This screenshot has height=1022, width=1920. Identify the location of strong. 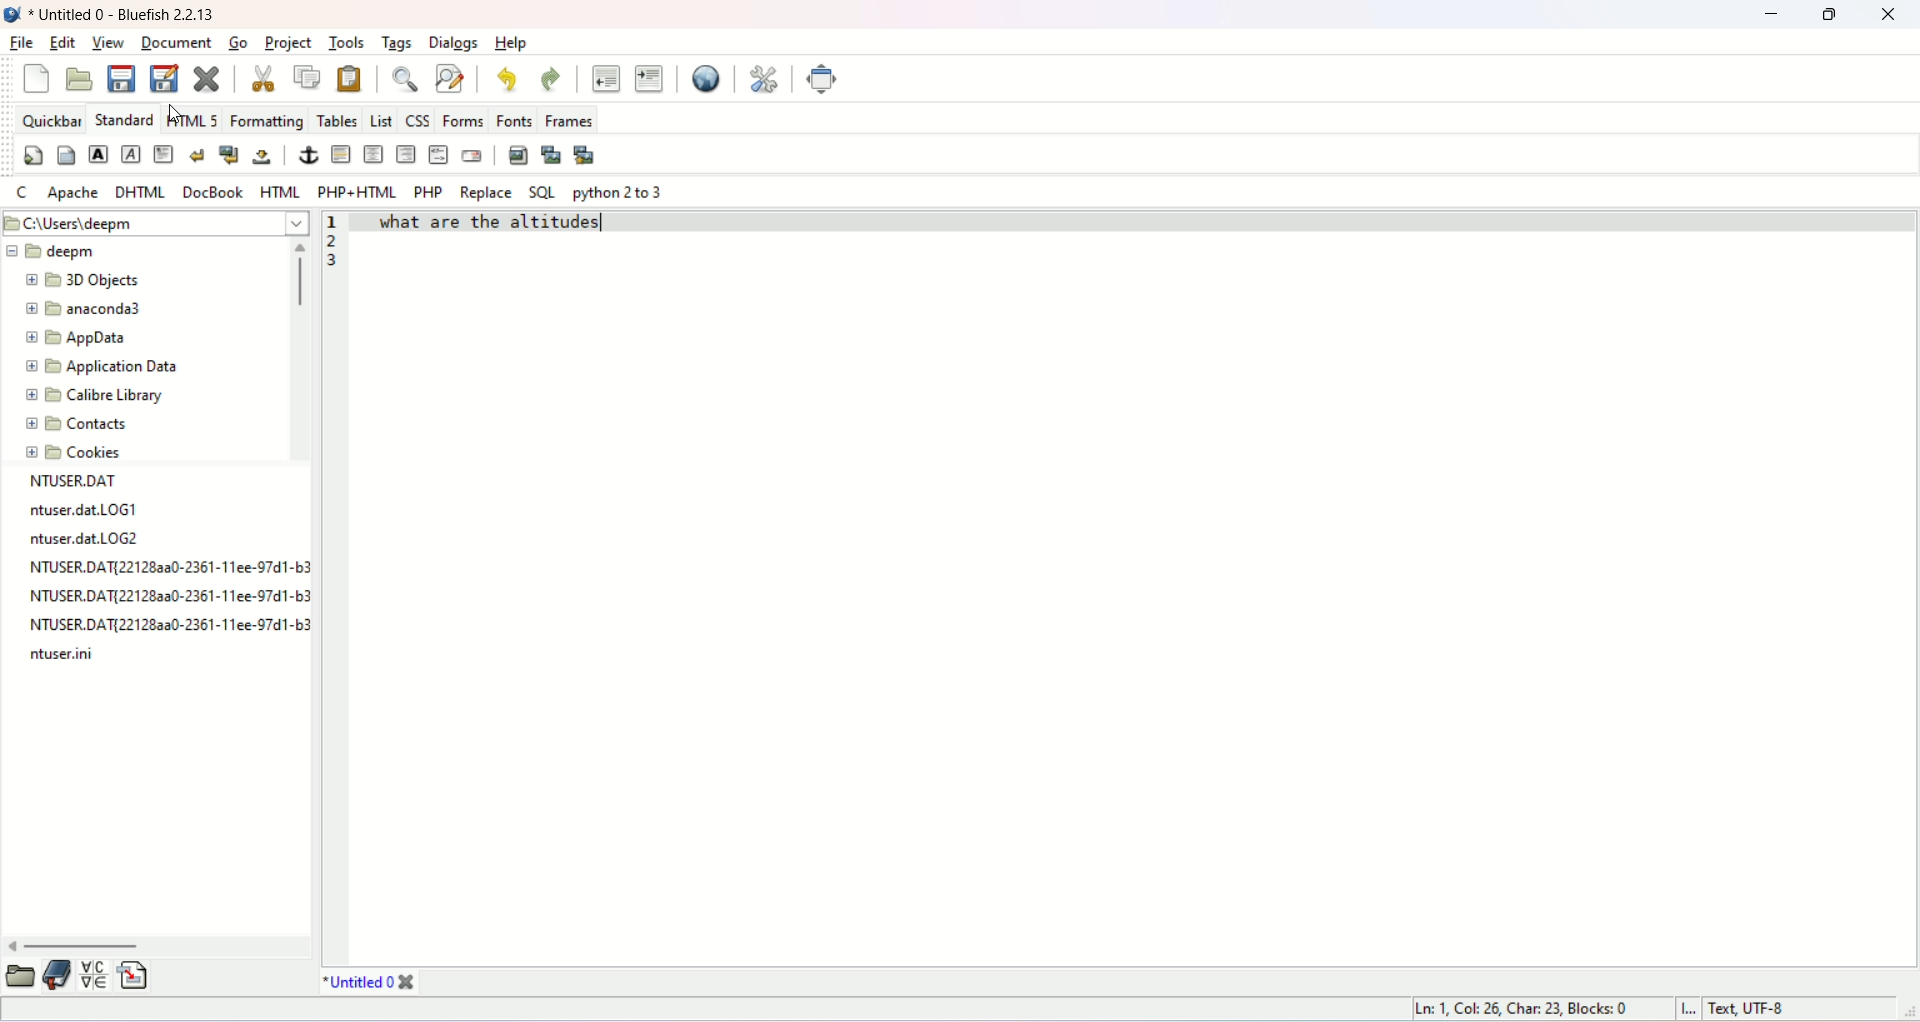
(98, 153).